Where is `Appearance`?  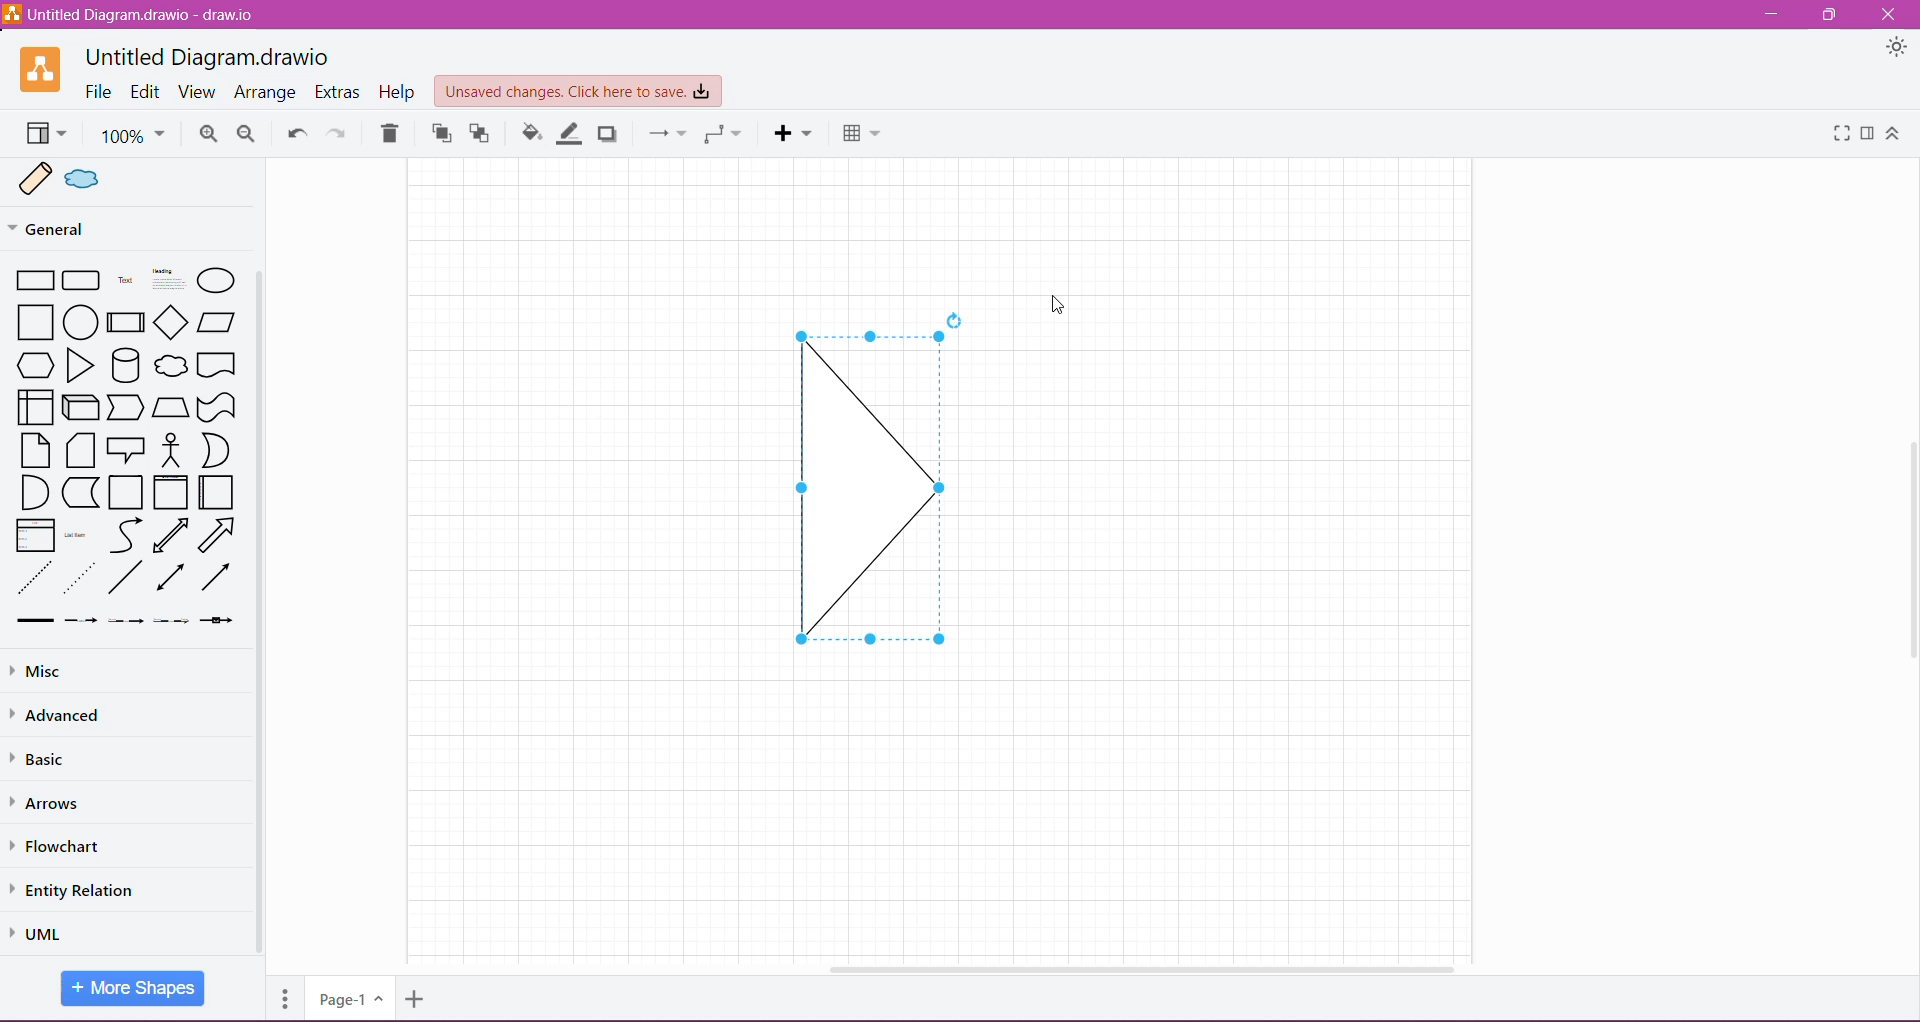
Appearance is located at coordinates (1896, 50).